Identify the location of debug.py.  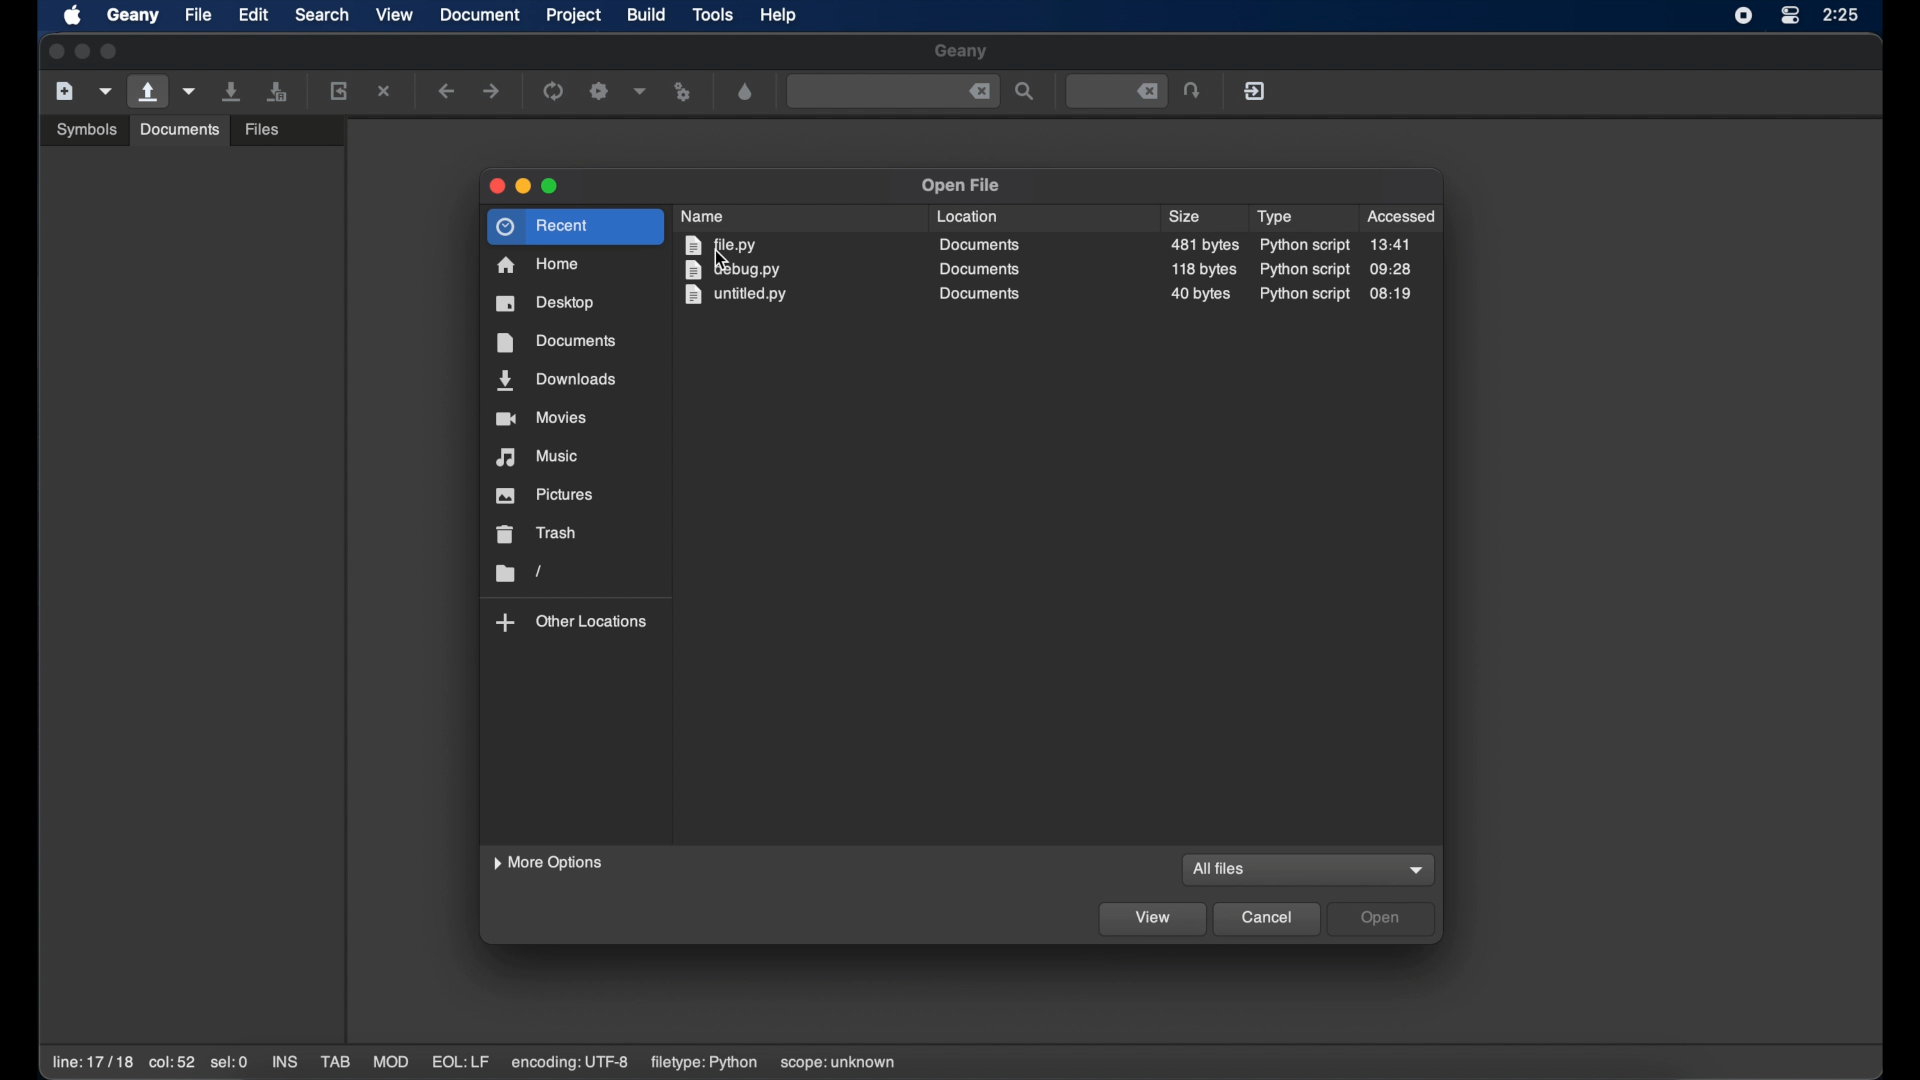
(731, 269).